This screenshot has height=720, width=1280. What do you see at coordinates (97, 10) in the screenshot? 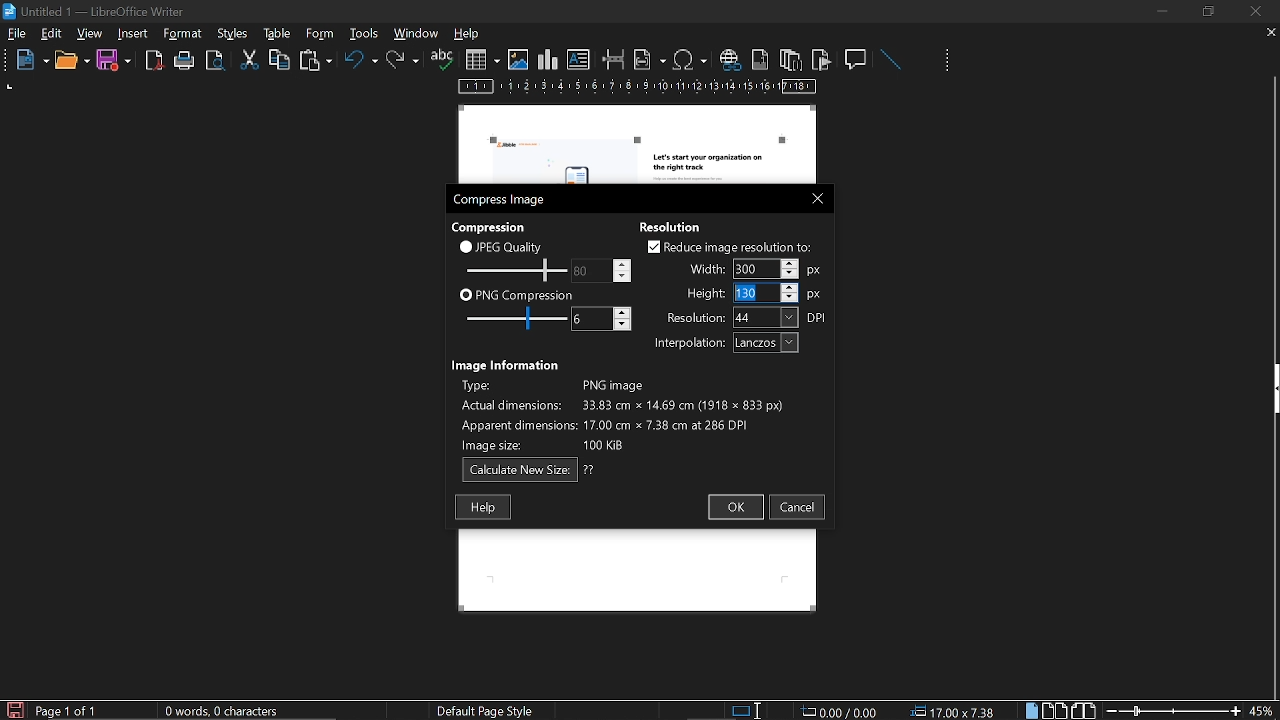
I see `current window` at bounding box center [97, 10].